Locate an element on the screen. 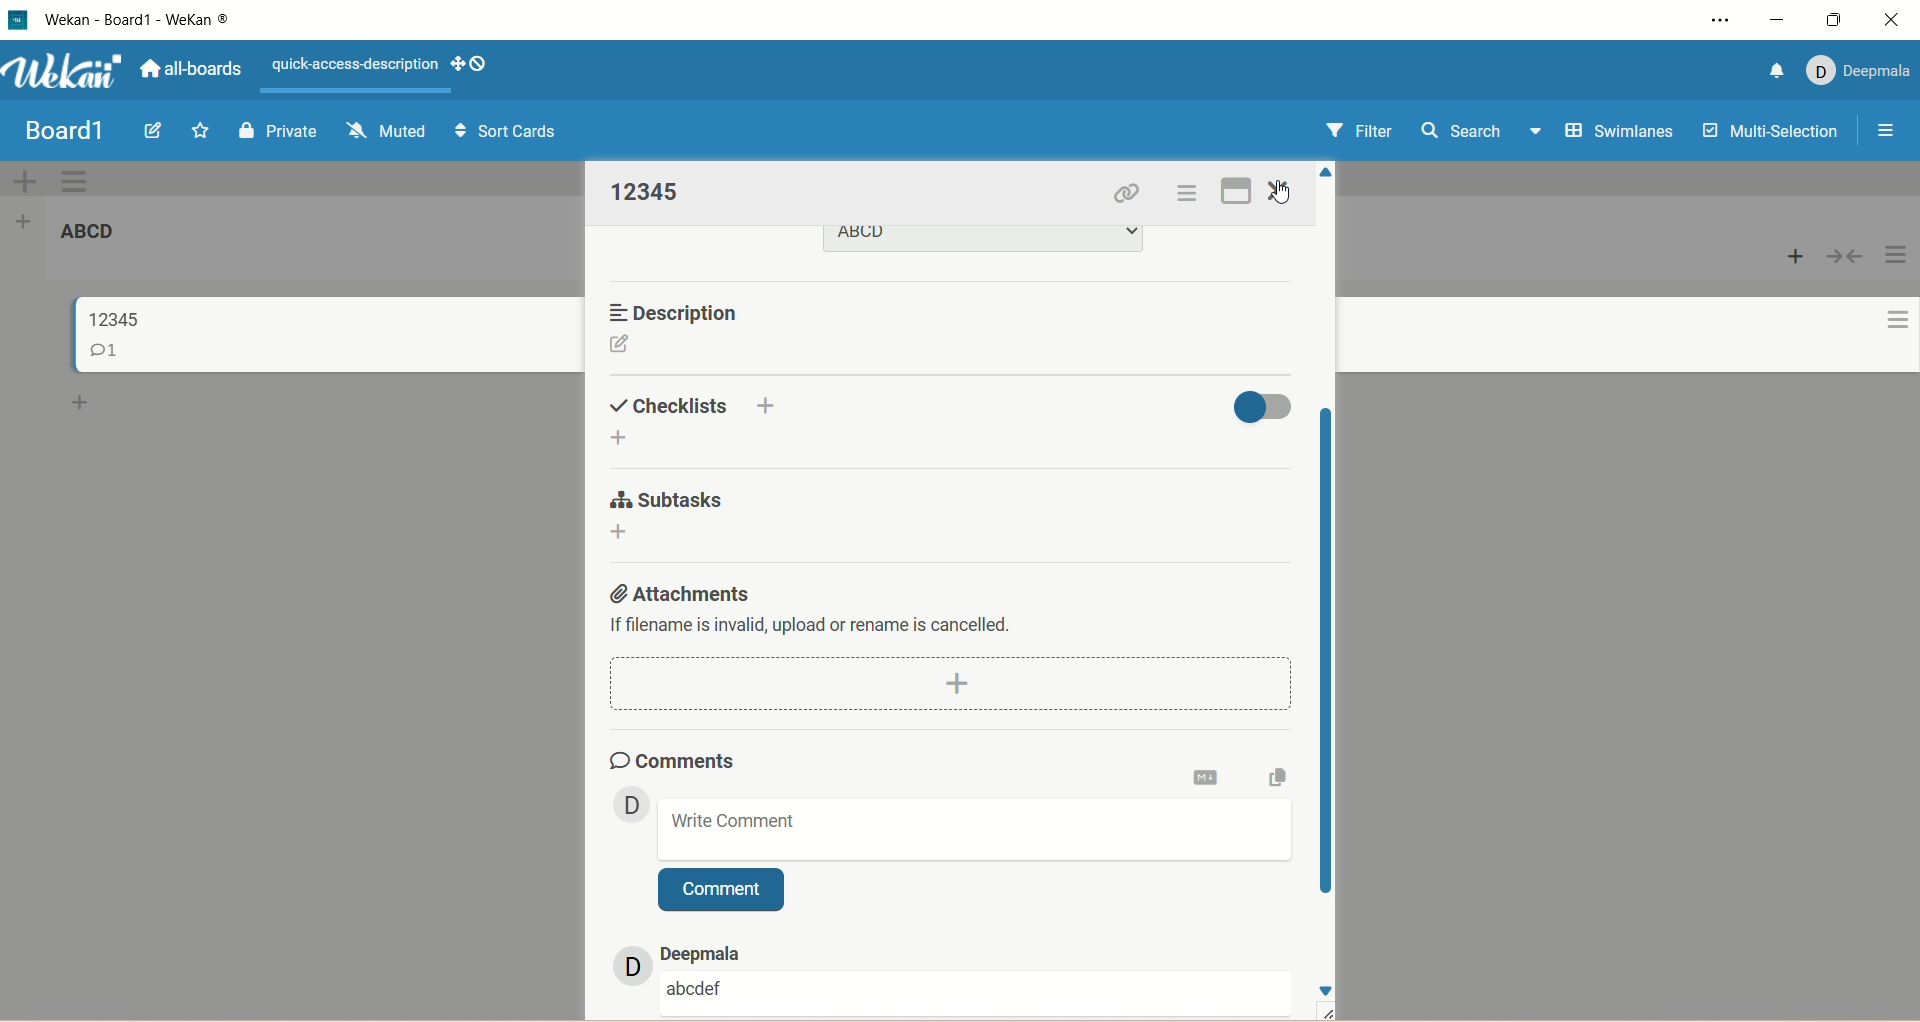 This screenshot has height=1022, width=1920. notification is located at coordinates (1769, 69).